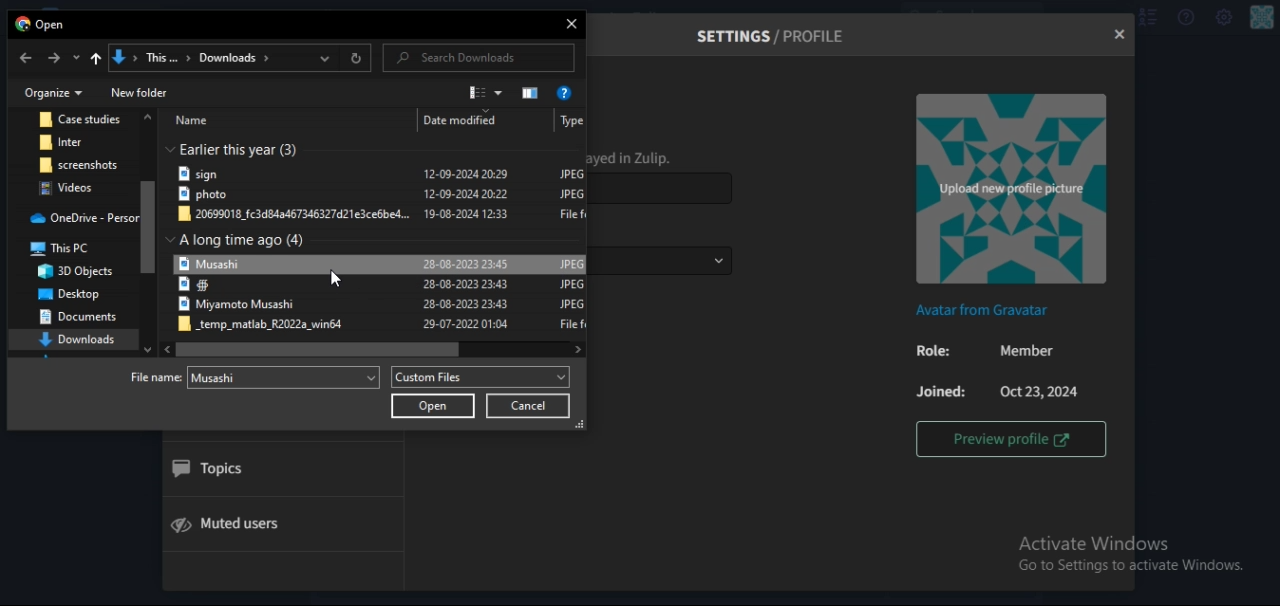 This screenshot has height=606, width=1280. What do you see at coordinates (986, 311) in the screenshot?
I see `Avatar from Gravatar` at bounding box center [986, 311].